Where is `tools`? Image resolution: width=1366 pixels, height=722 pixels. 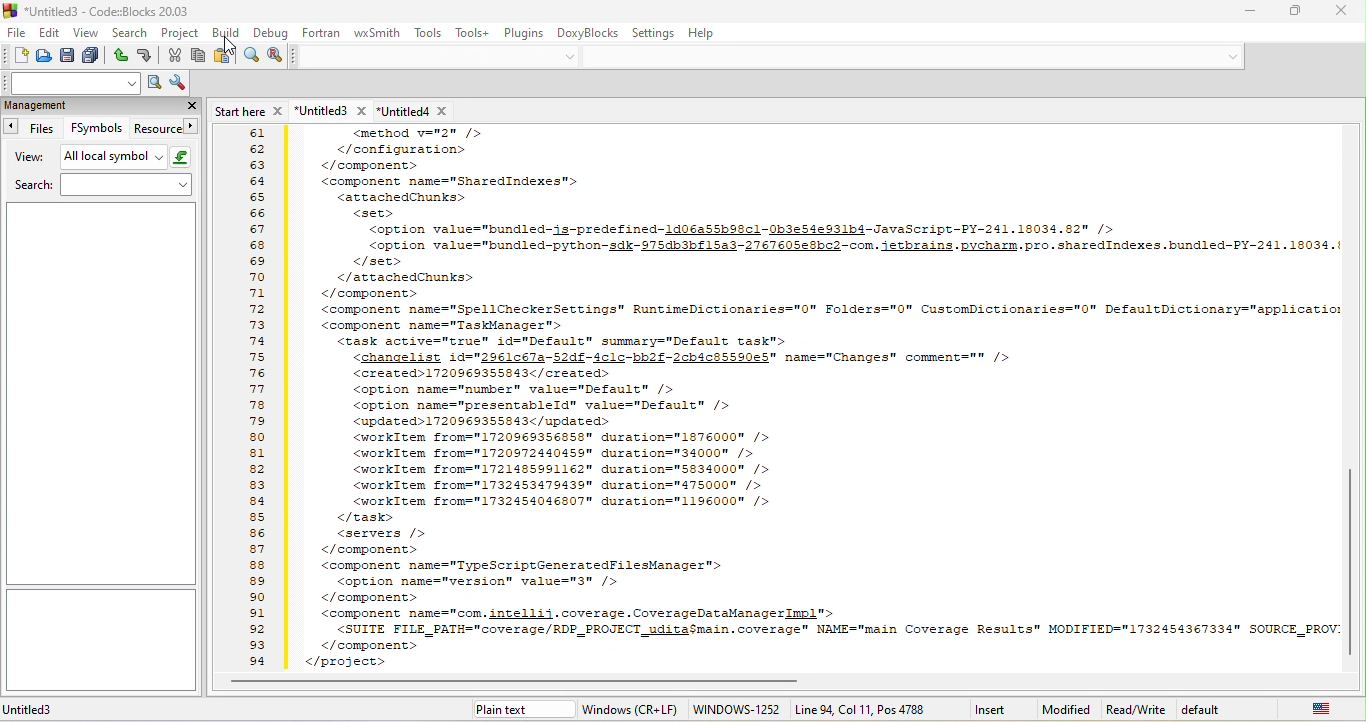
tools is located at coordinates (426, 32).